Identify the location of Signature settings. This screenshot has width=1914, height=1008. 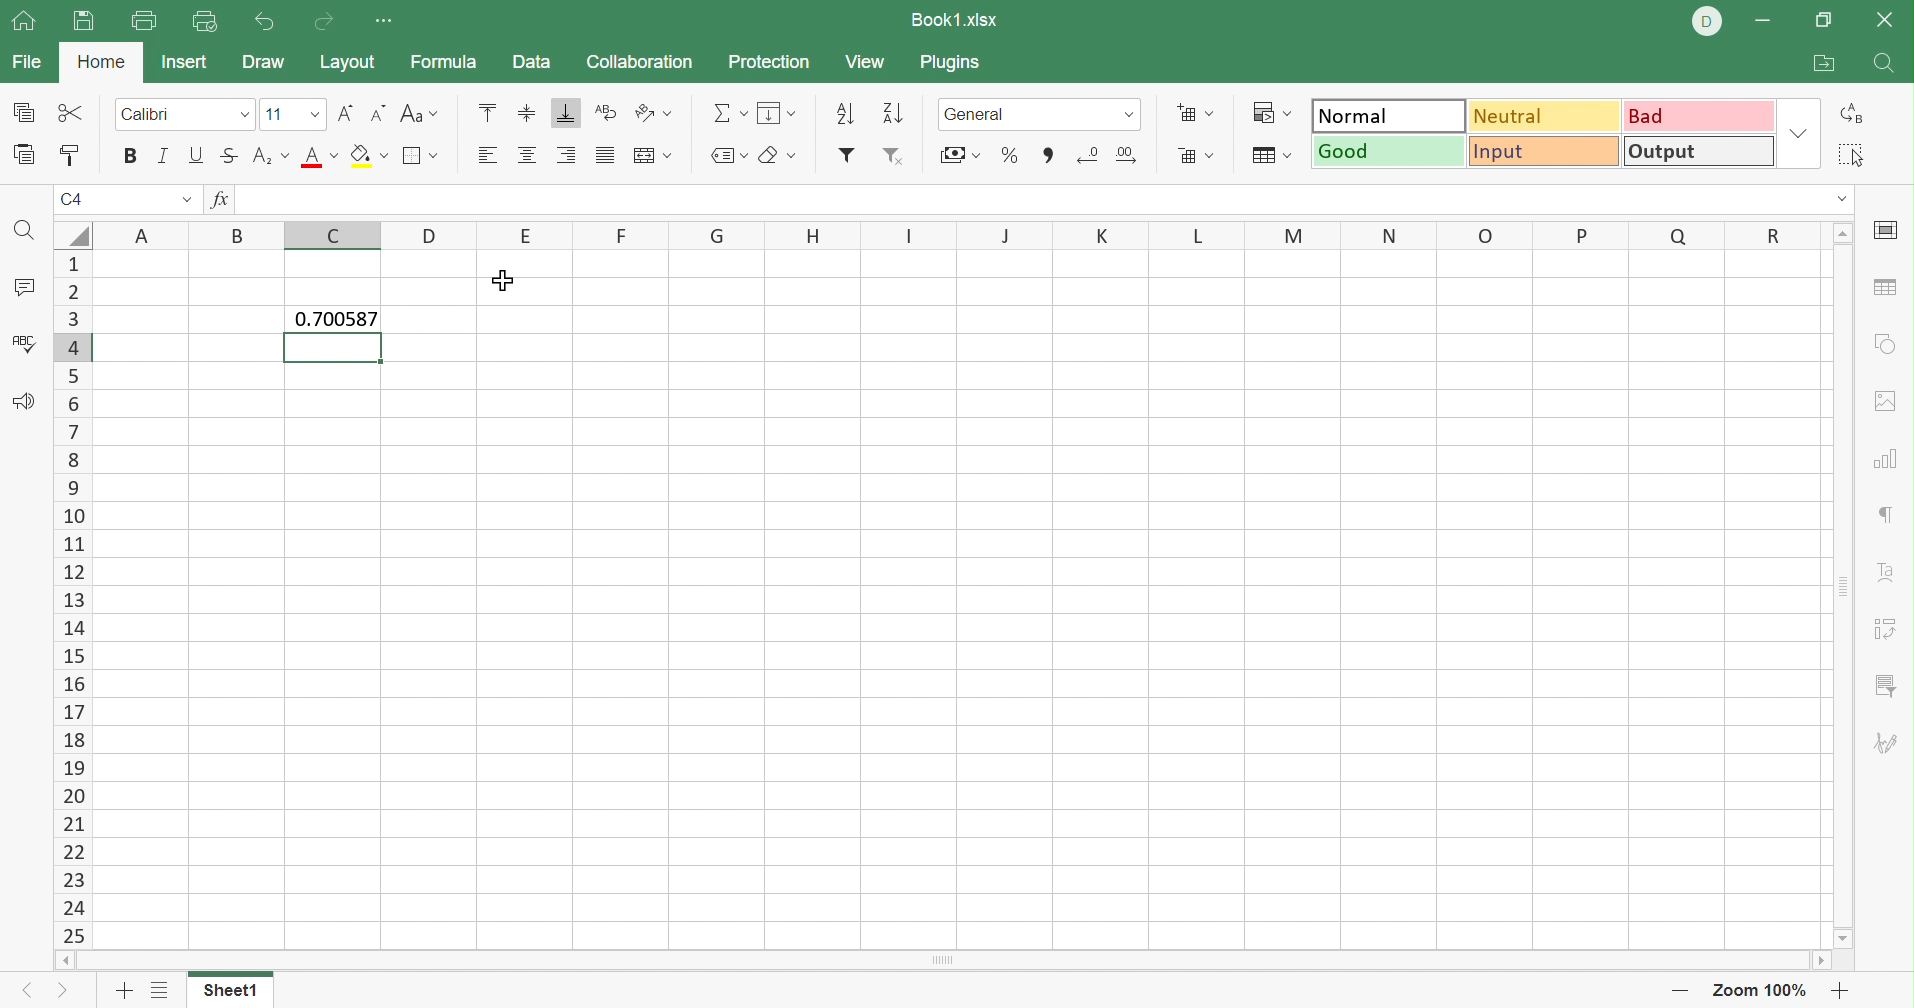
(1890, 748).